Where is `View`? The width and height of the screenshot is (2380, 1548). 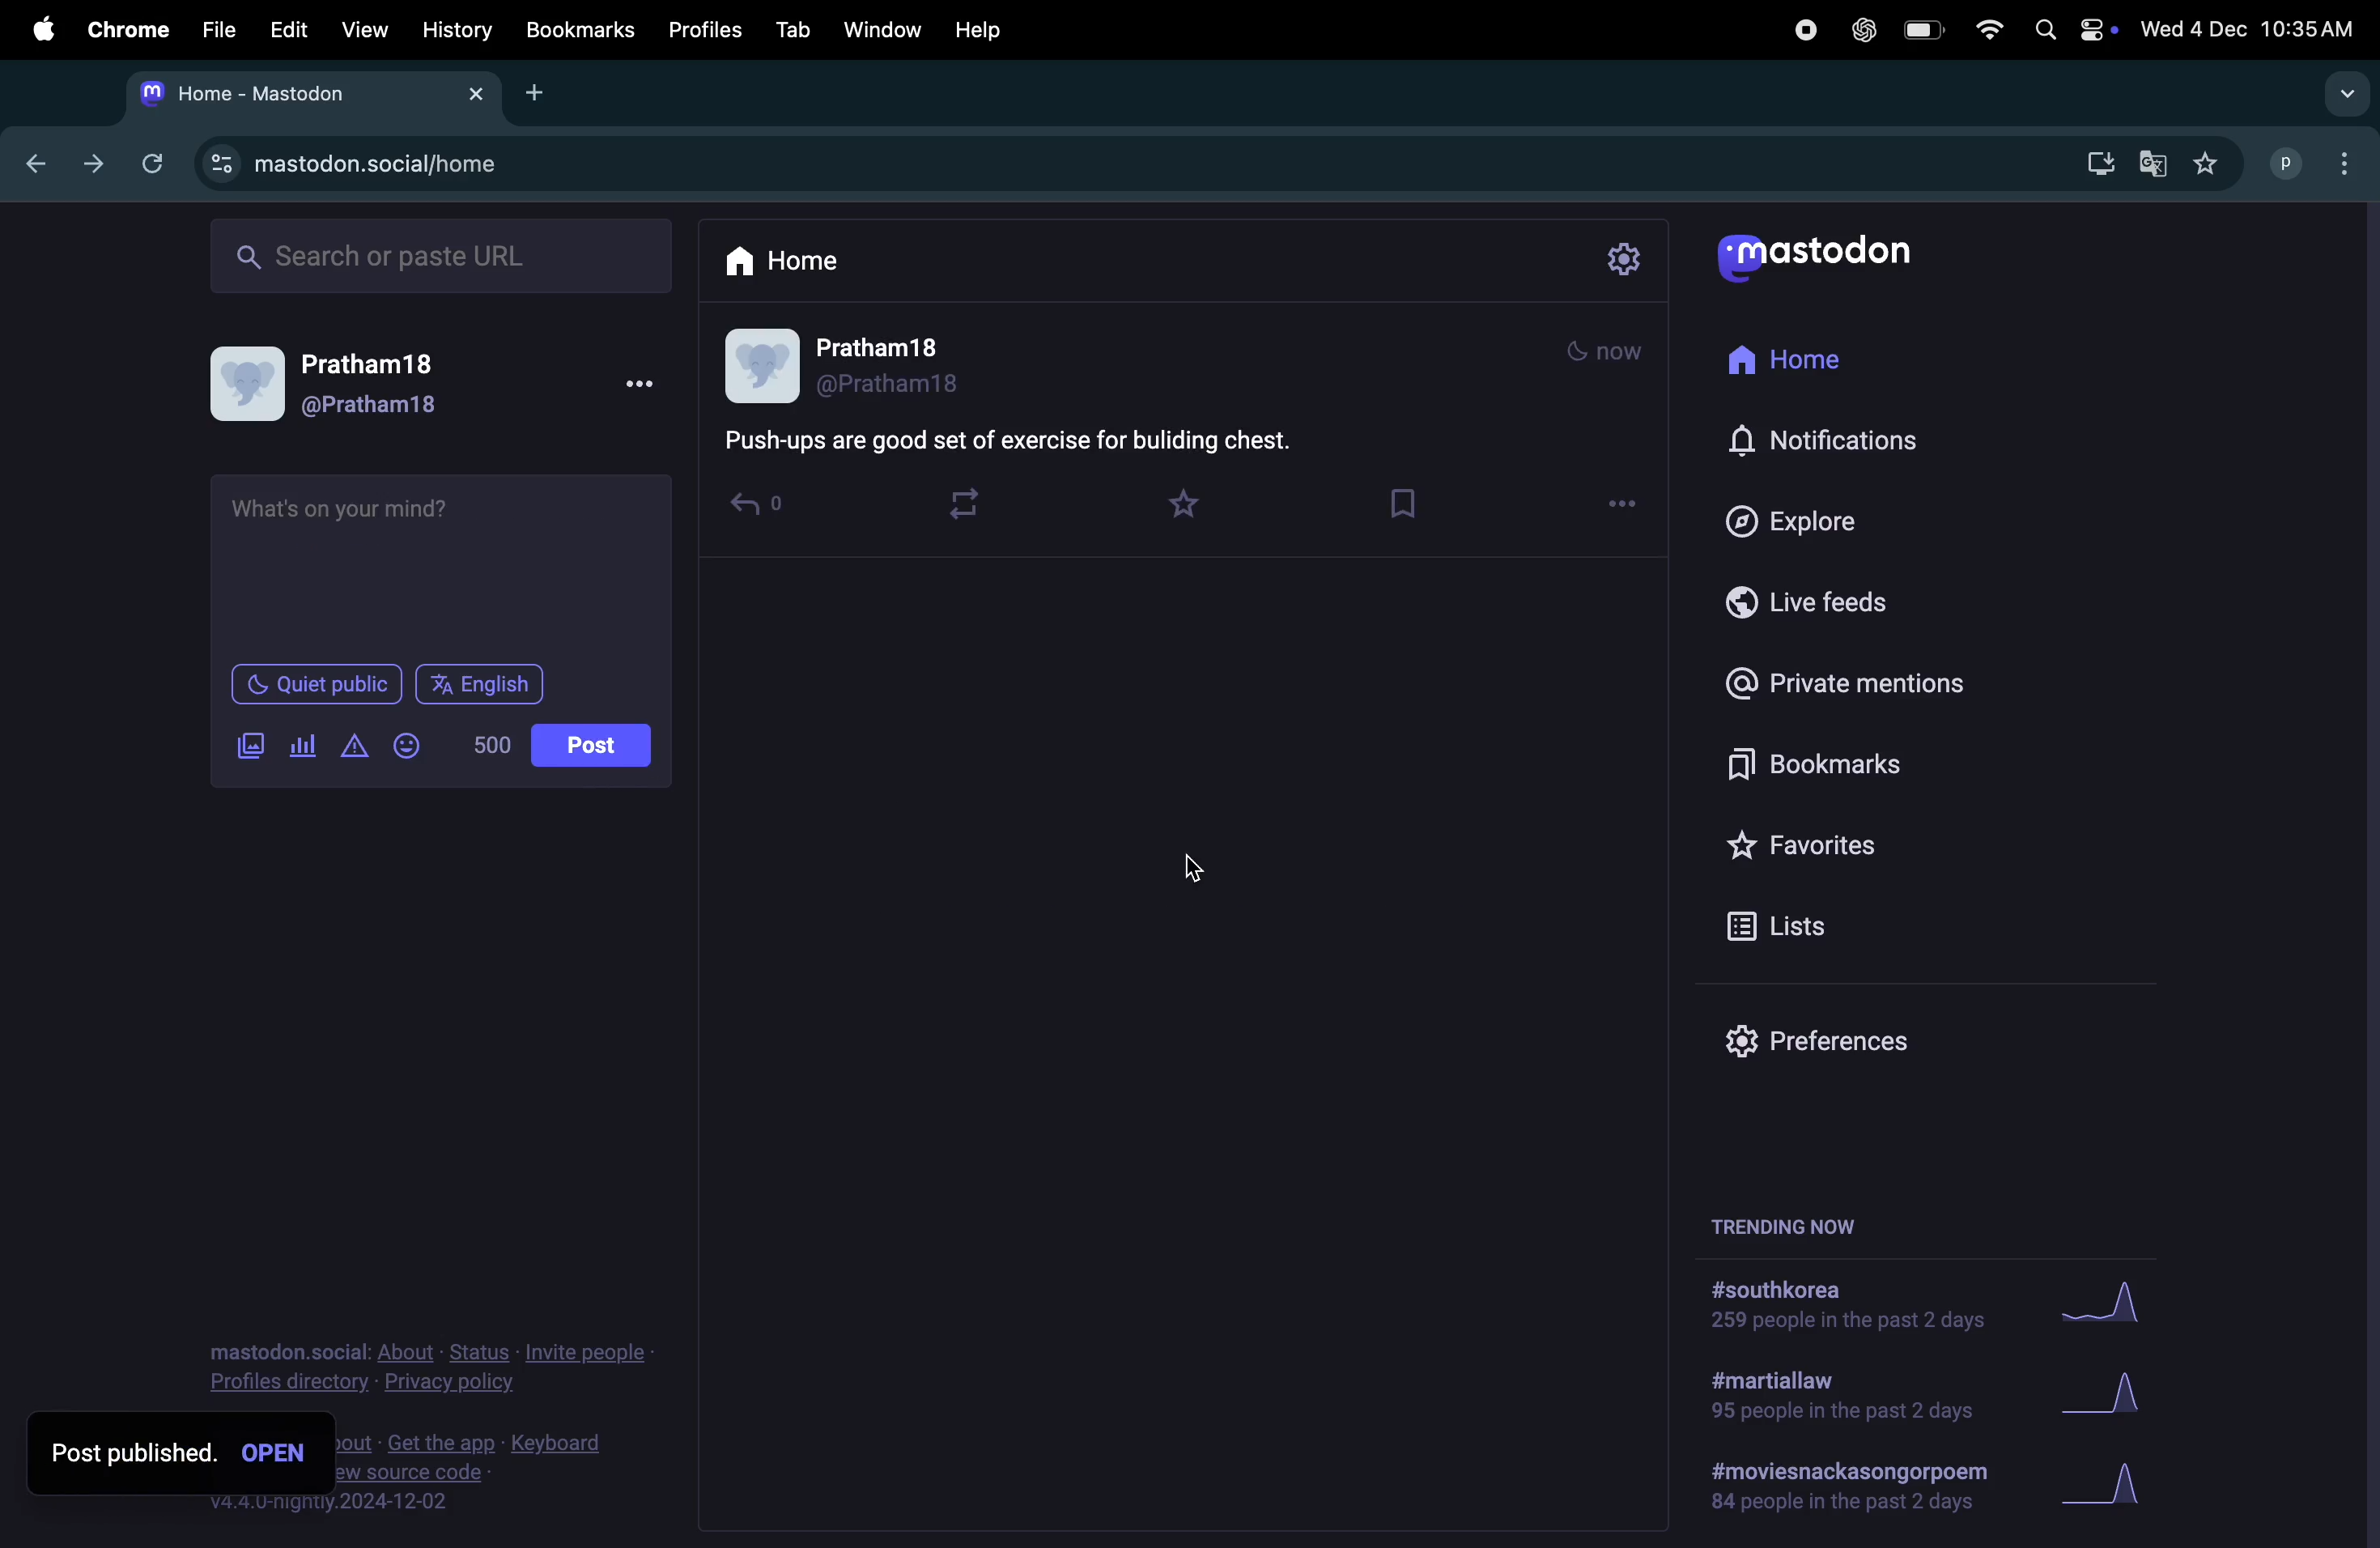
View is located at coordinates (363, 28).